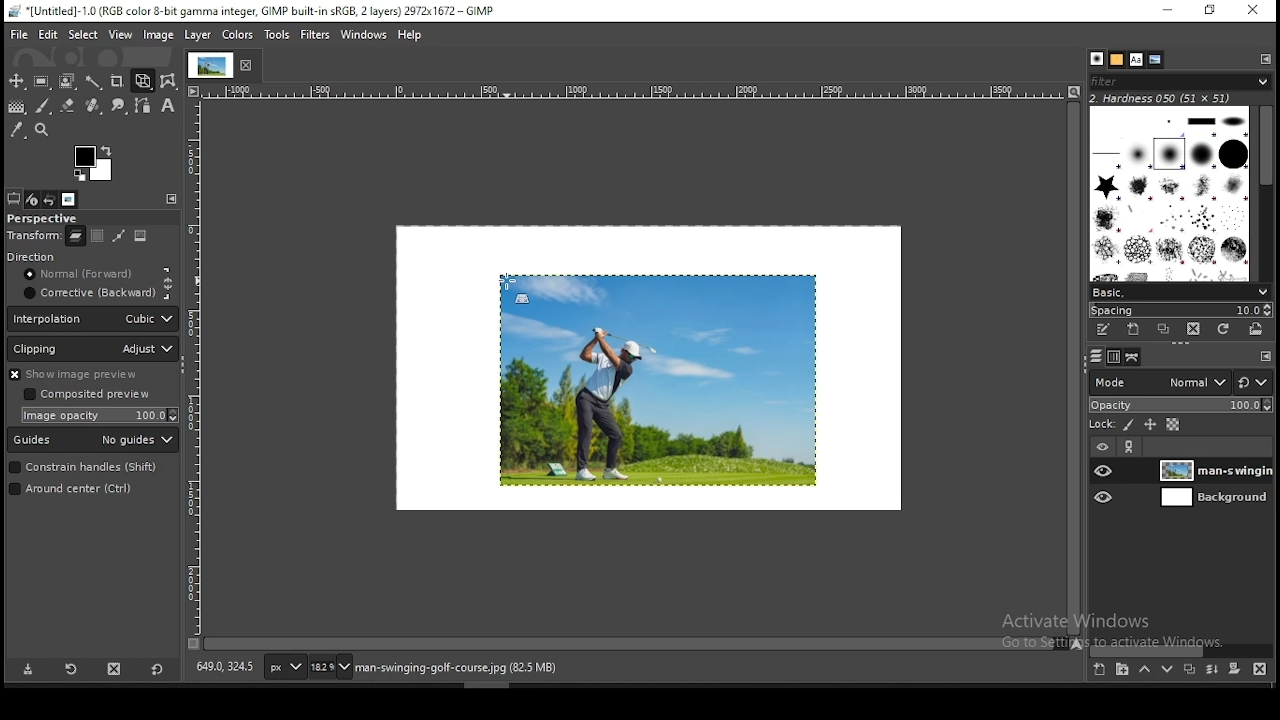 The height and width of the screenshot is (720, 1280). Describe the element at coordinates (1196, 330) in the screenshot. I see `delete brush` at that location.